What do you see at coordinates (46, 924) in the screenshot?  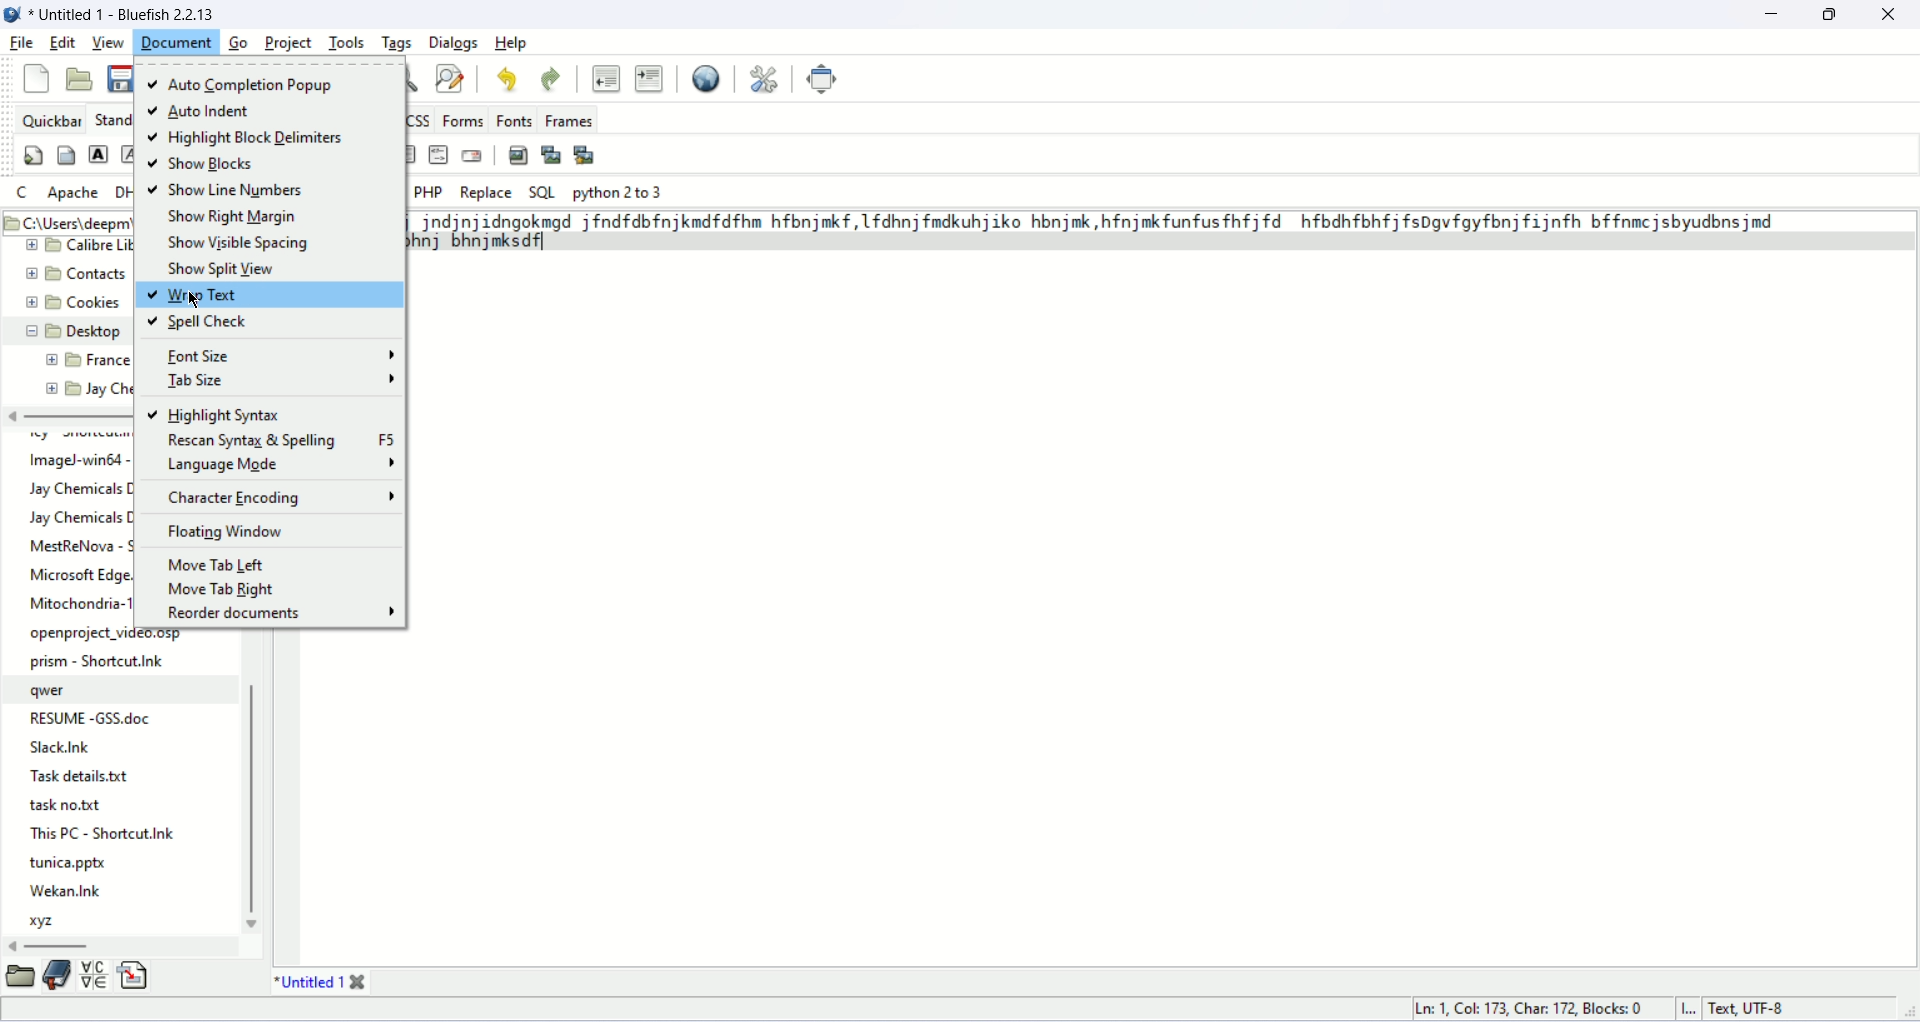 I see `xyz` at bounding box center [46, 924].